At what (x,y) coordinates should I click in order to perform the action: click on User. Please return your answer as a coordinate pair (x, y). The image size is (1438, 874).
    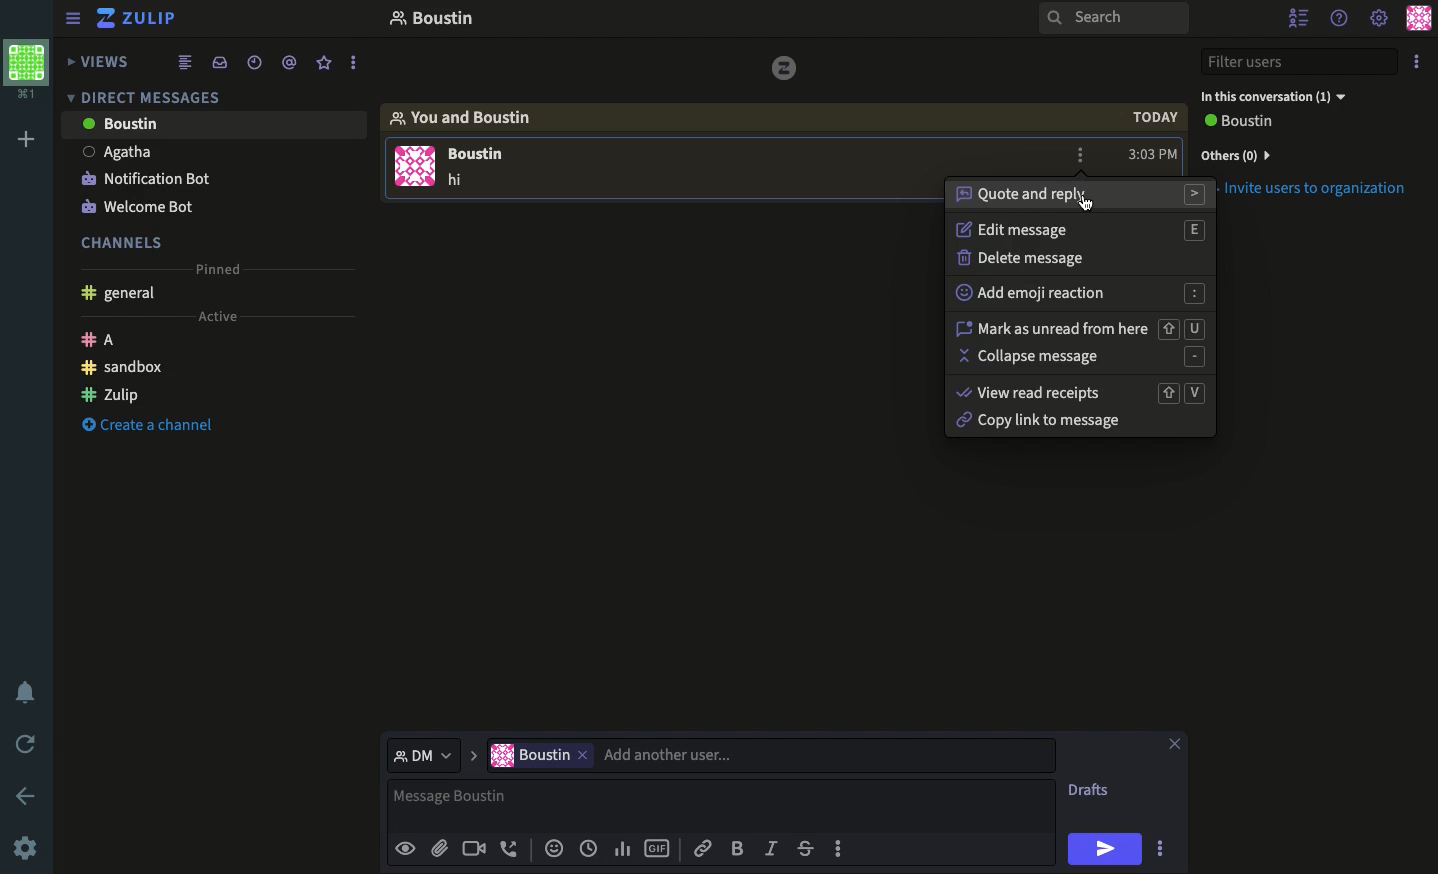
    Looking at the image, I should click on (214, 123).